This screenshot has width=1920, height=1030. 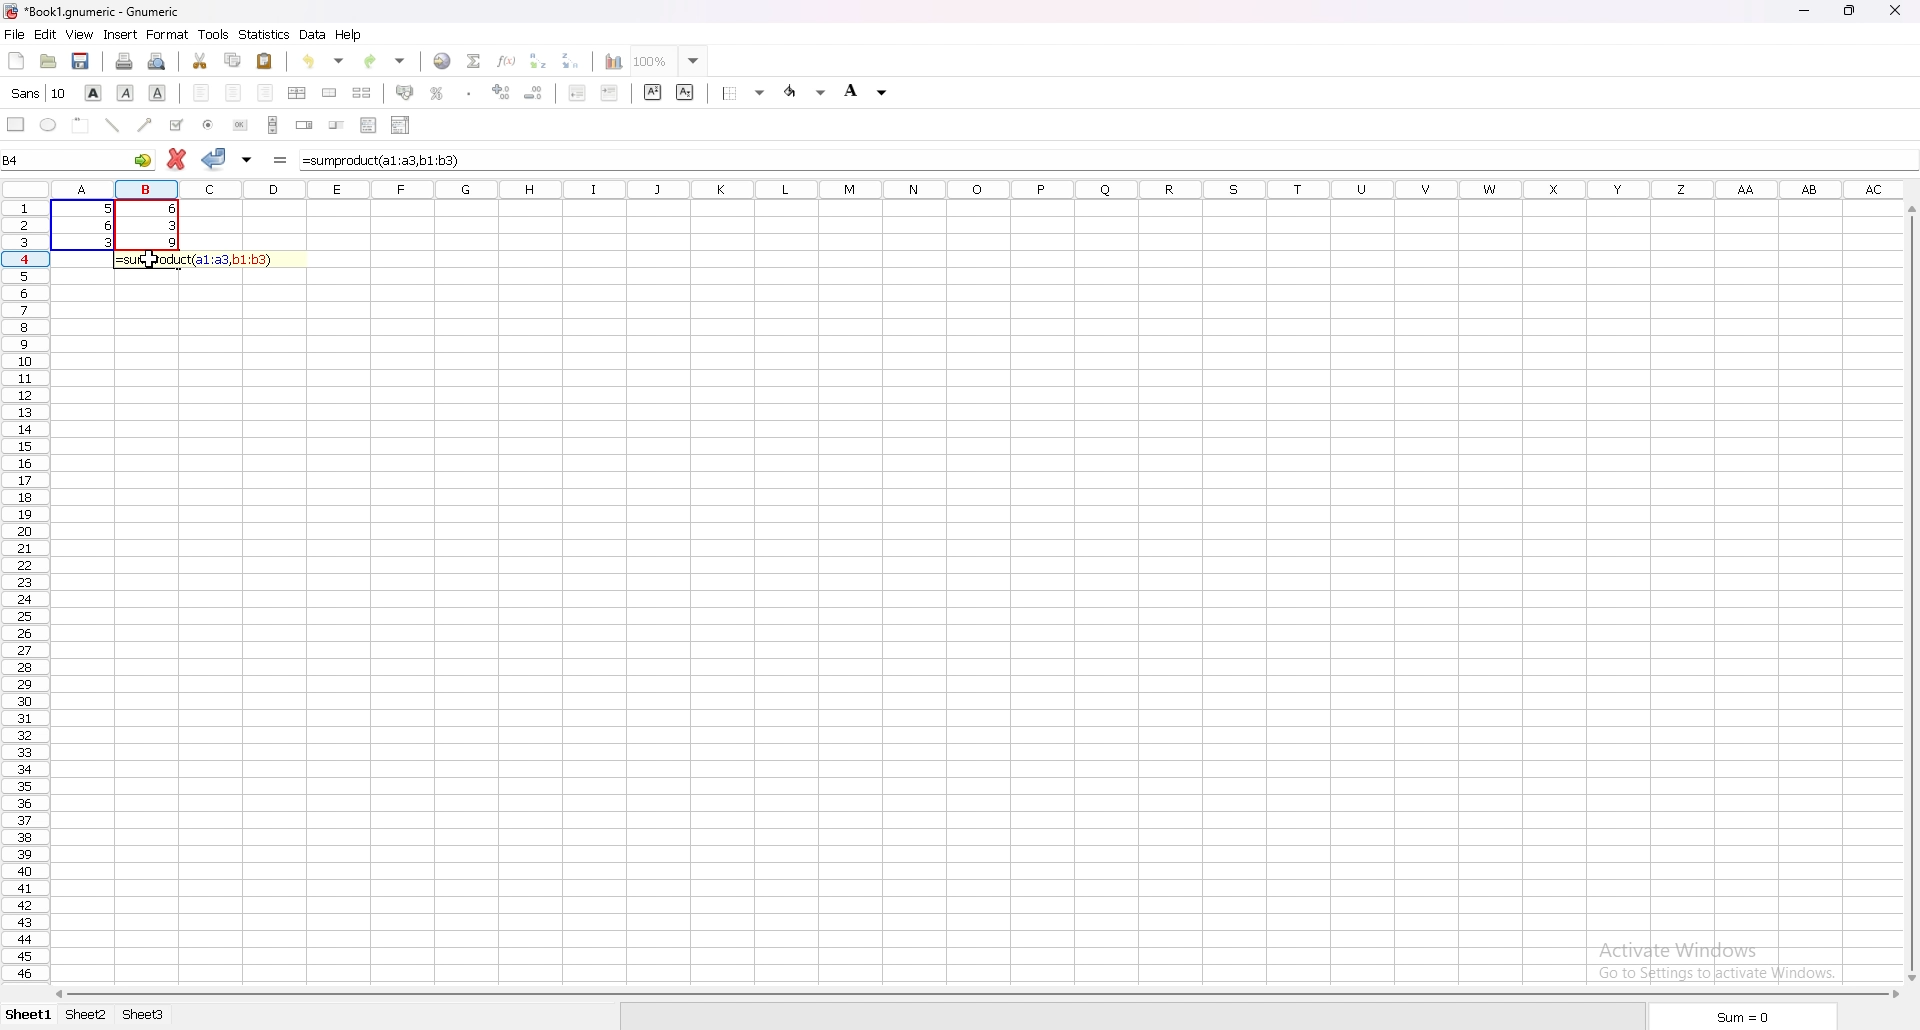 What do you see at coordinates (46, 34) in the screenshot?
I see `edit` at bounding box center [46, 34].